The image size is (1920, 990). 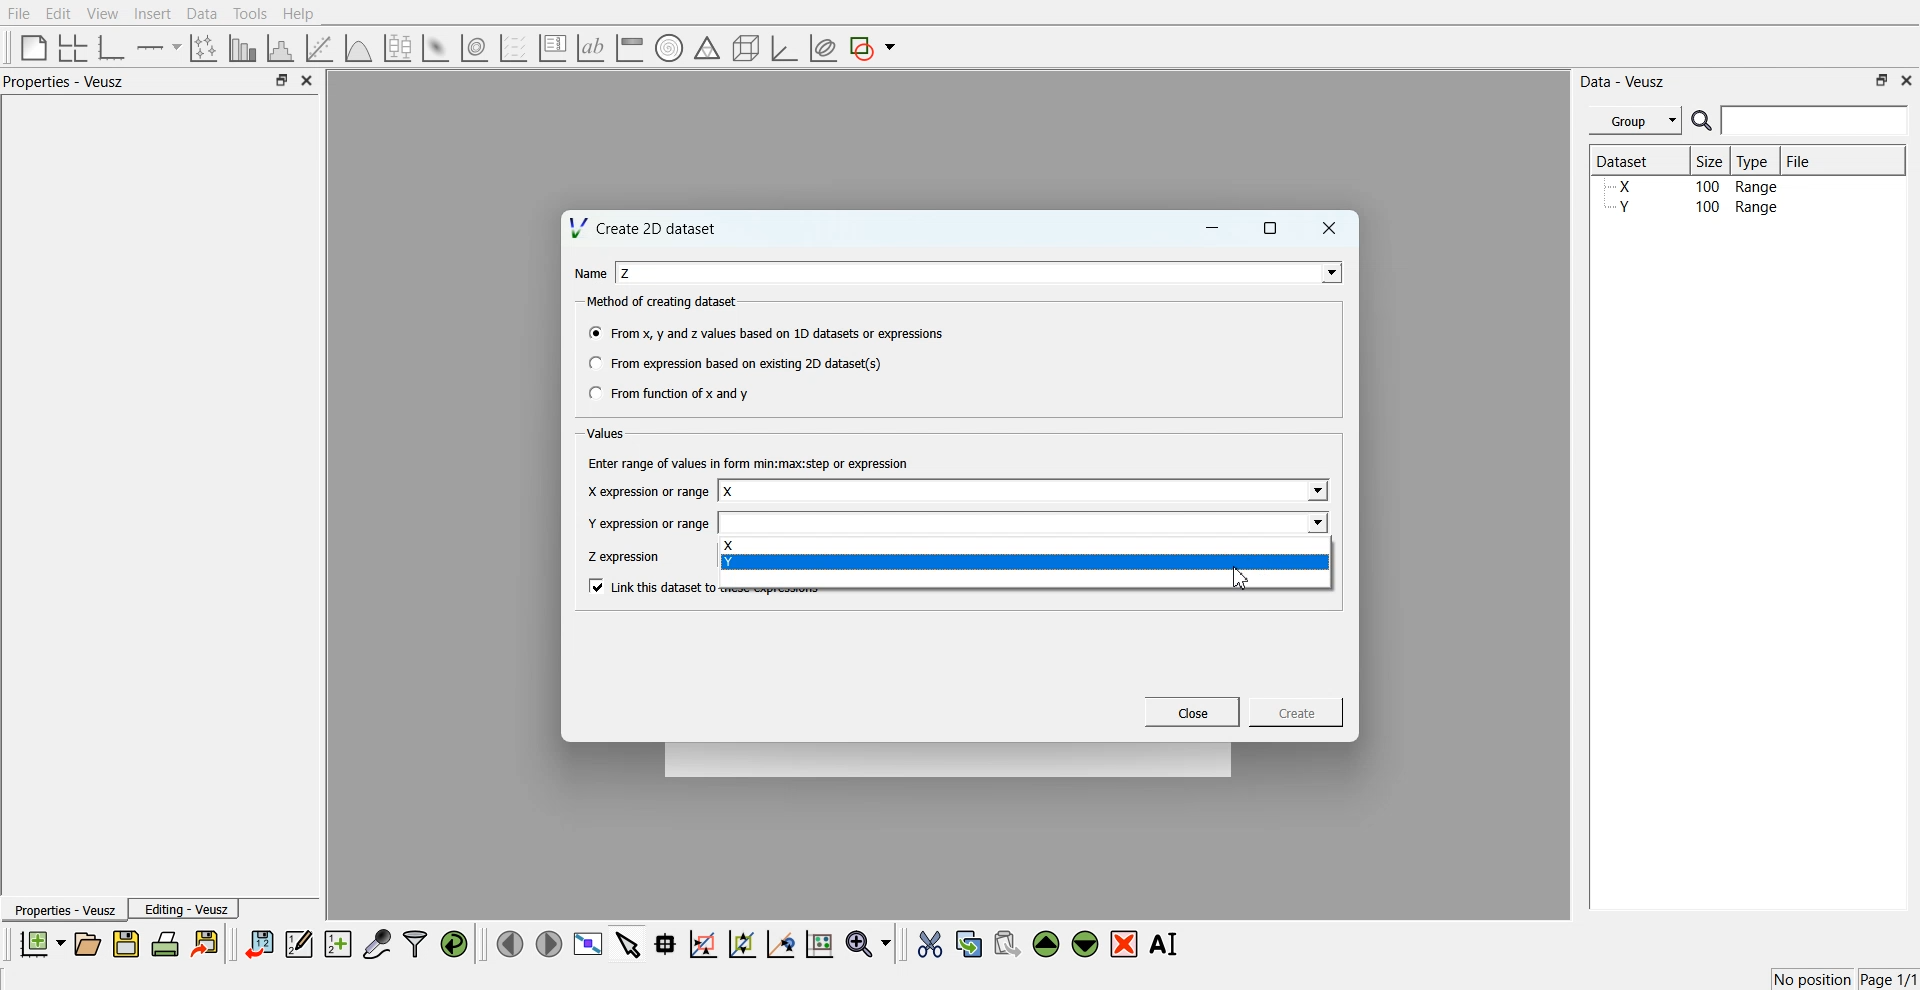 I want to click on Reload linked dataset, so click(x=454, y=944).